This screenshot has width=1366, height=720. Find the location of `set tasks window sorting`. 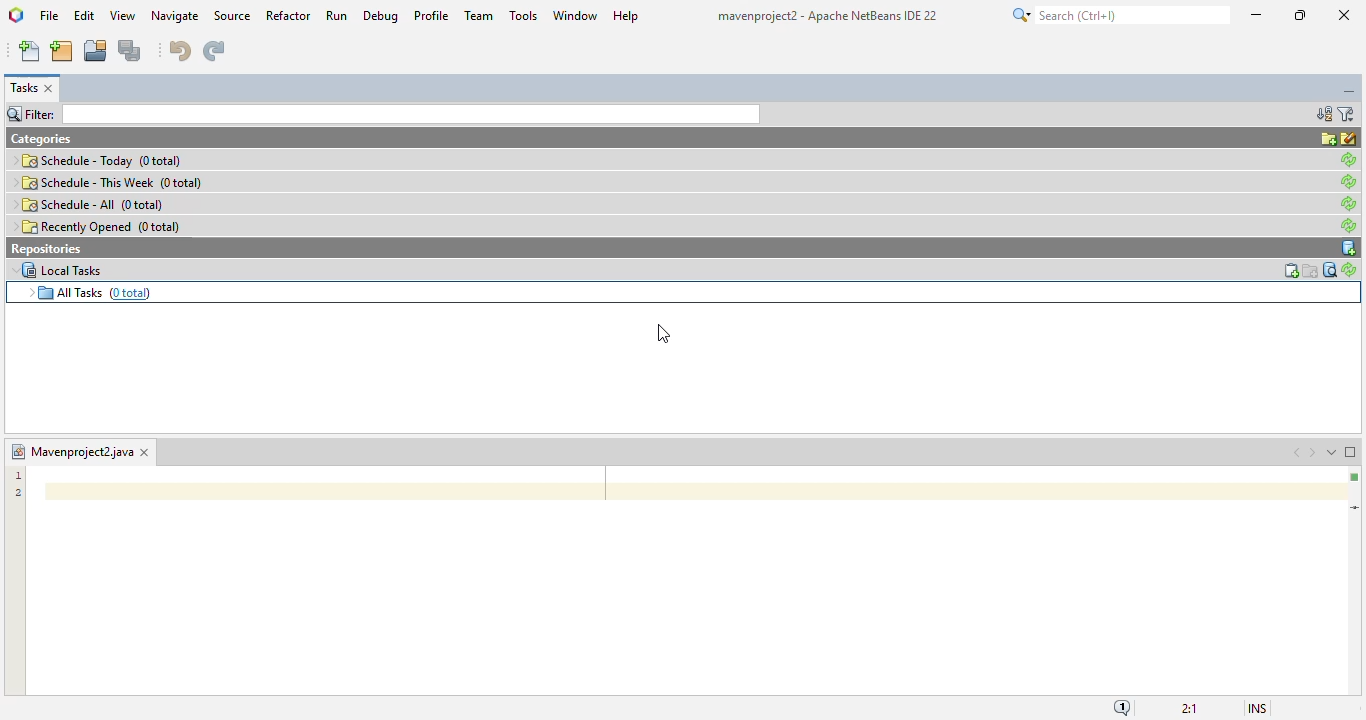

set tasks window sorting is located at coordinates (1323, 114).